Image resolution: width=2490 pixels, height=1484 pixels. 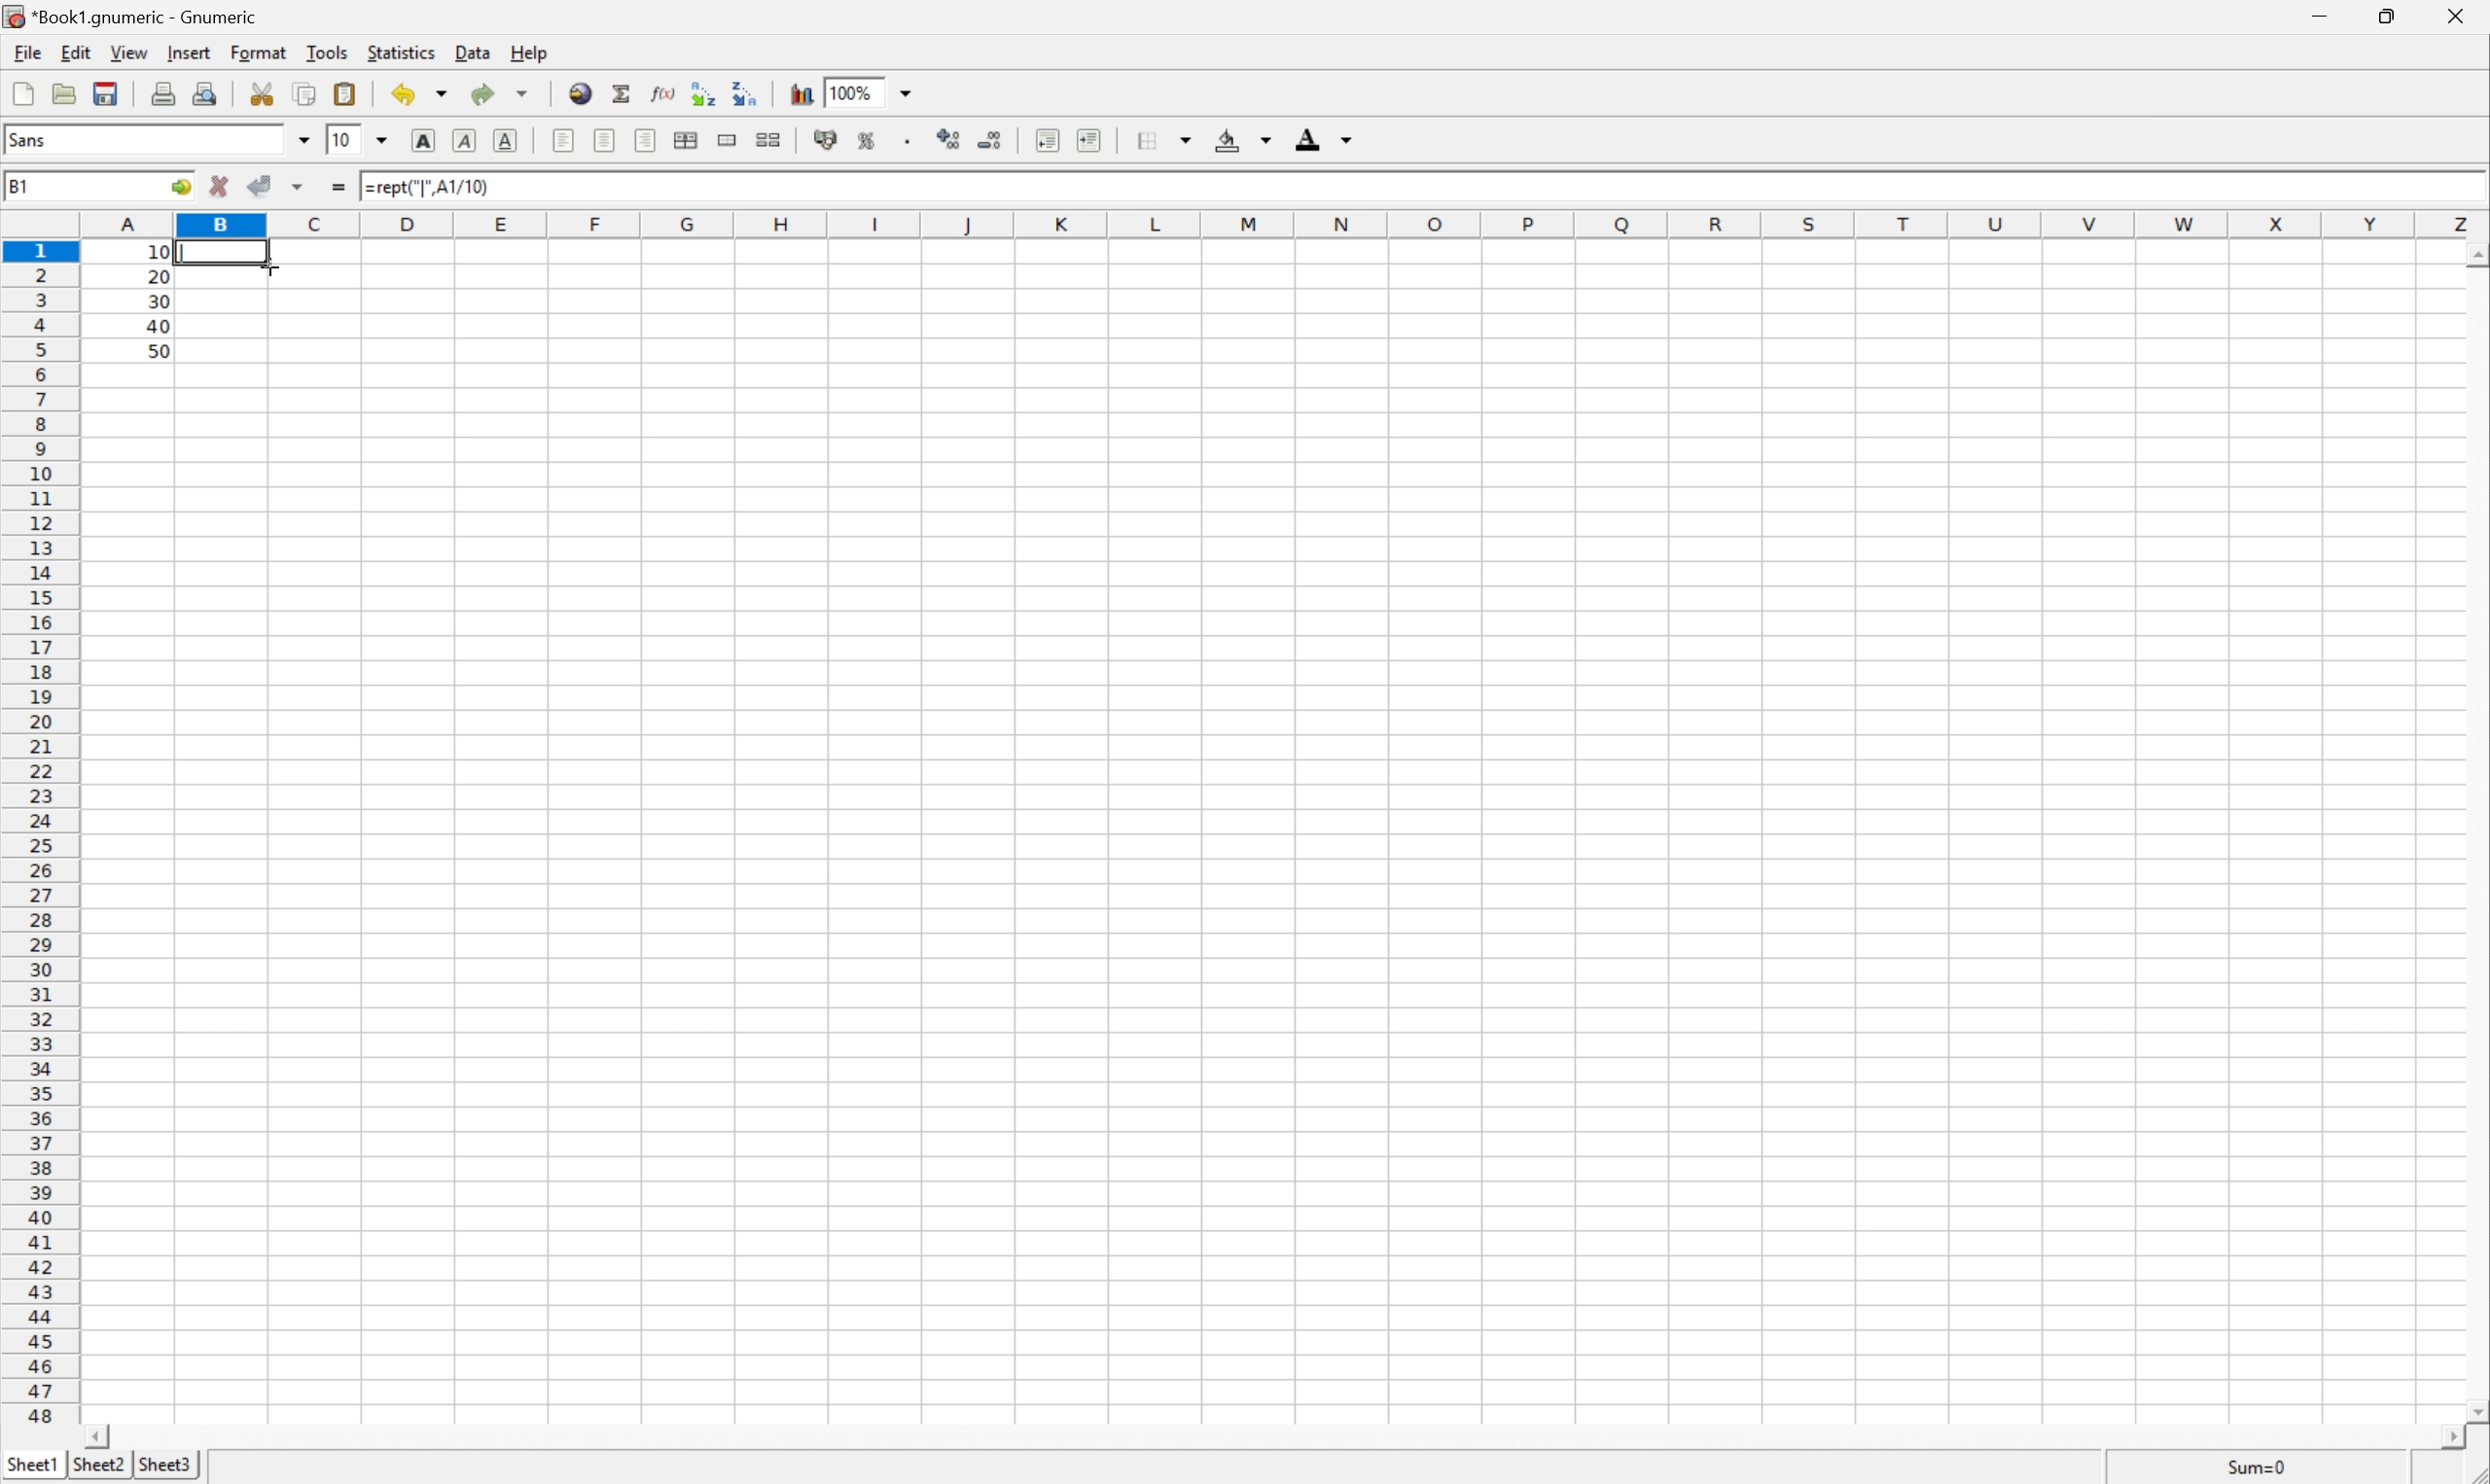 I want to click on 40, so click(x=157, y=325).